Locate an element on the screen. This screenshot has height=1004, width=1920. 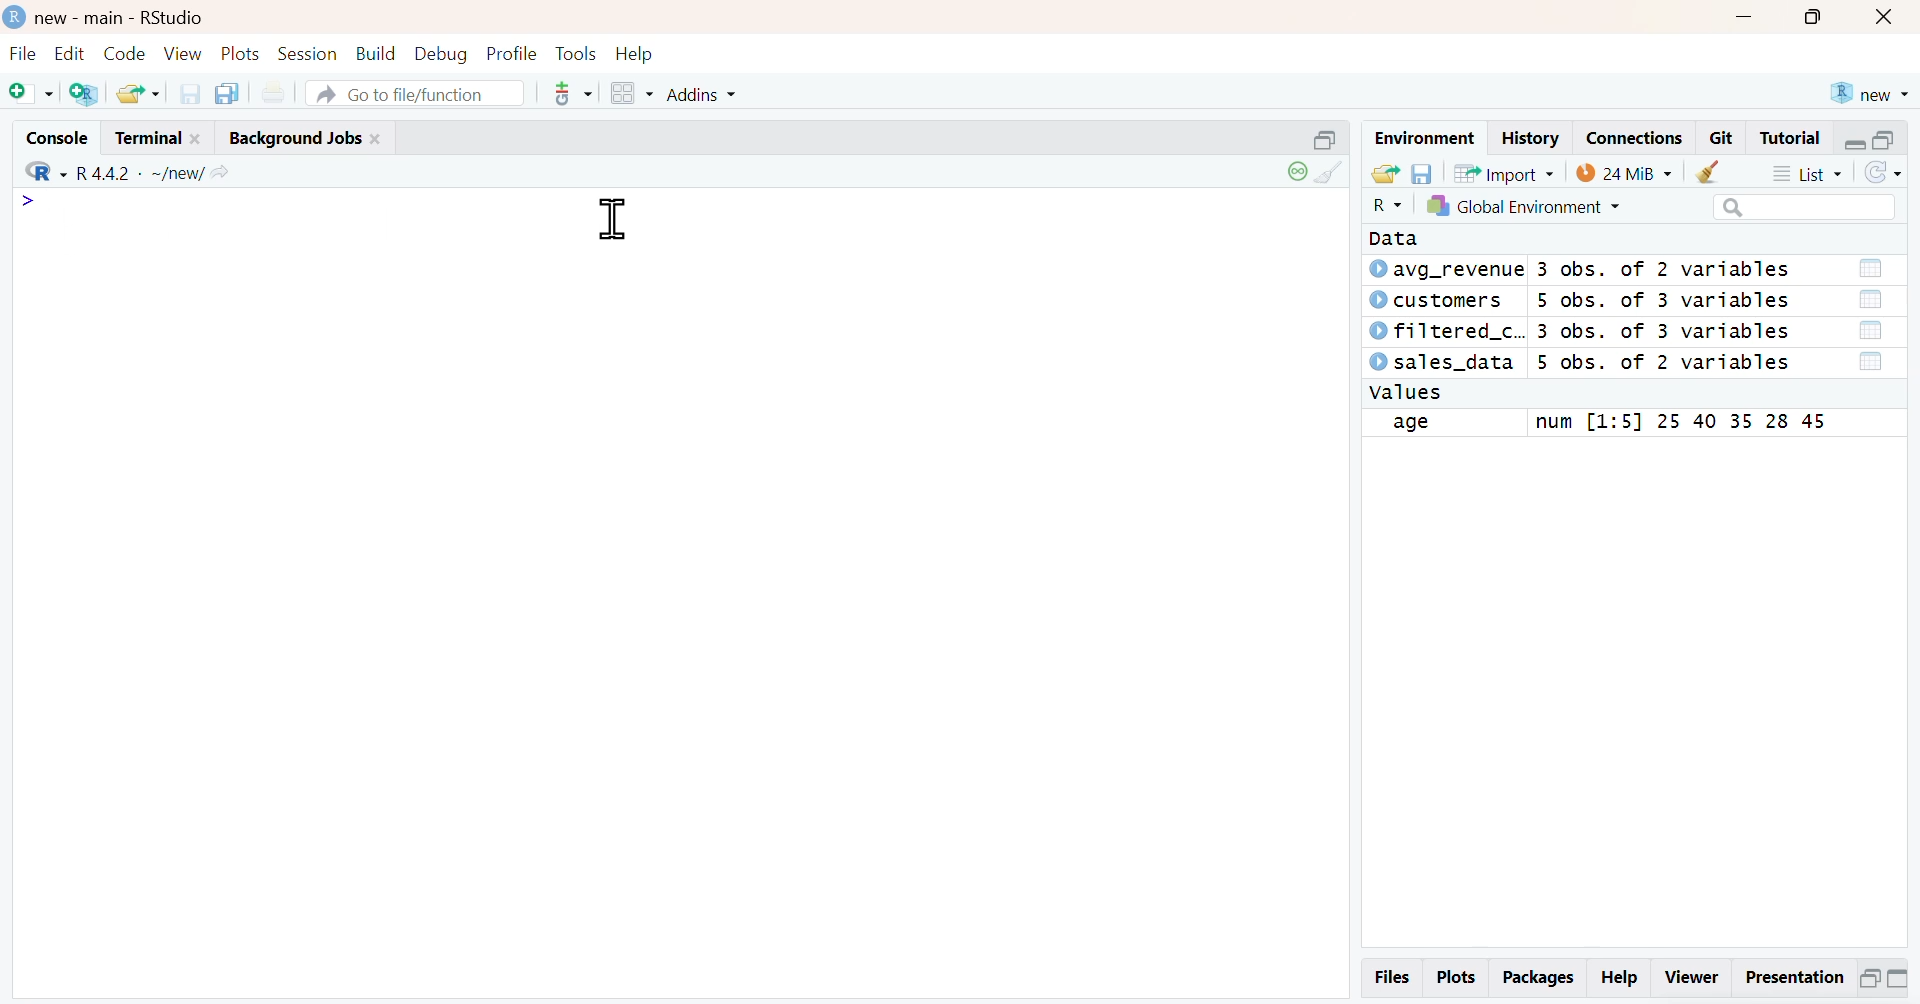
History is located at coordinates (1532, 138).